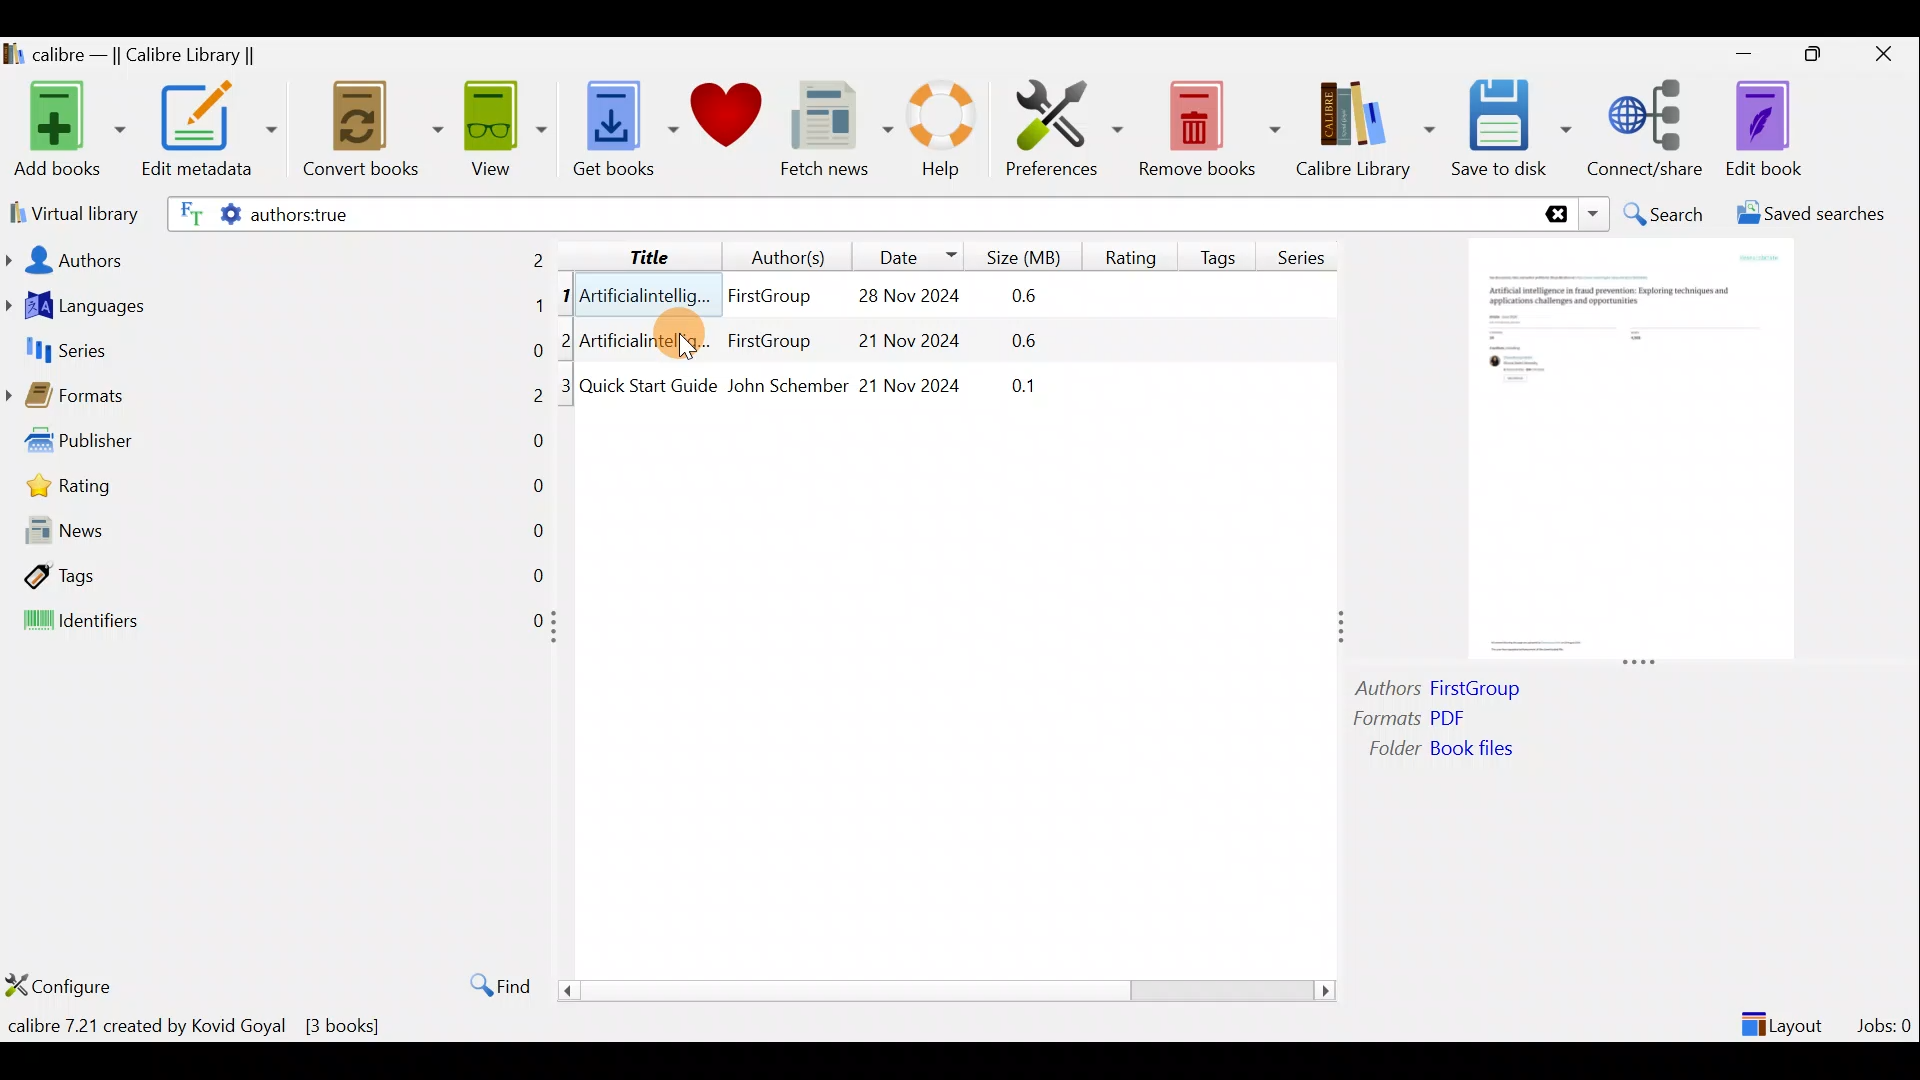 This screenshot has width=1920, height=1080. I want to click on FirstGroup, so click(768, 343).